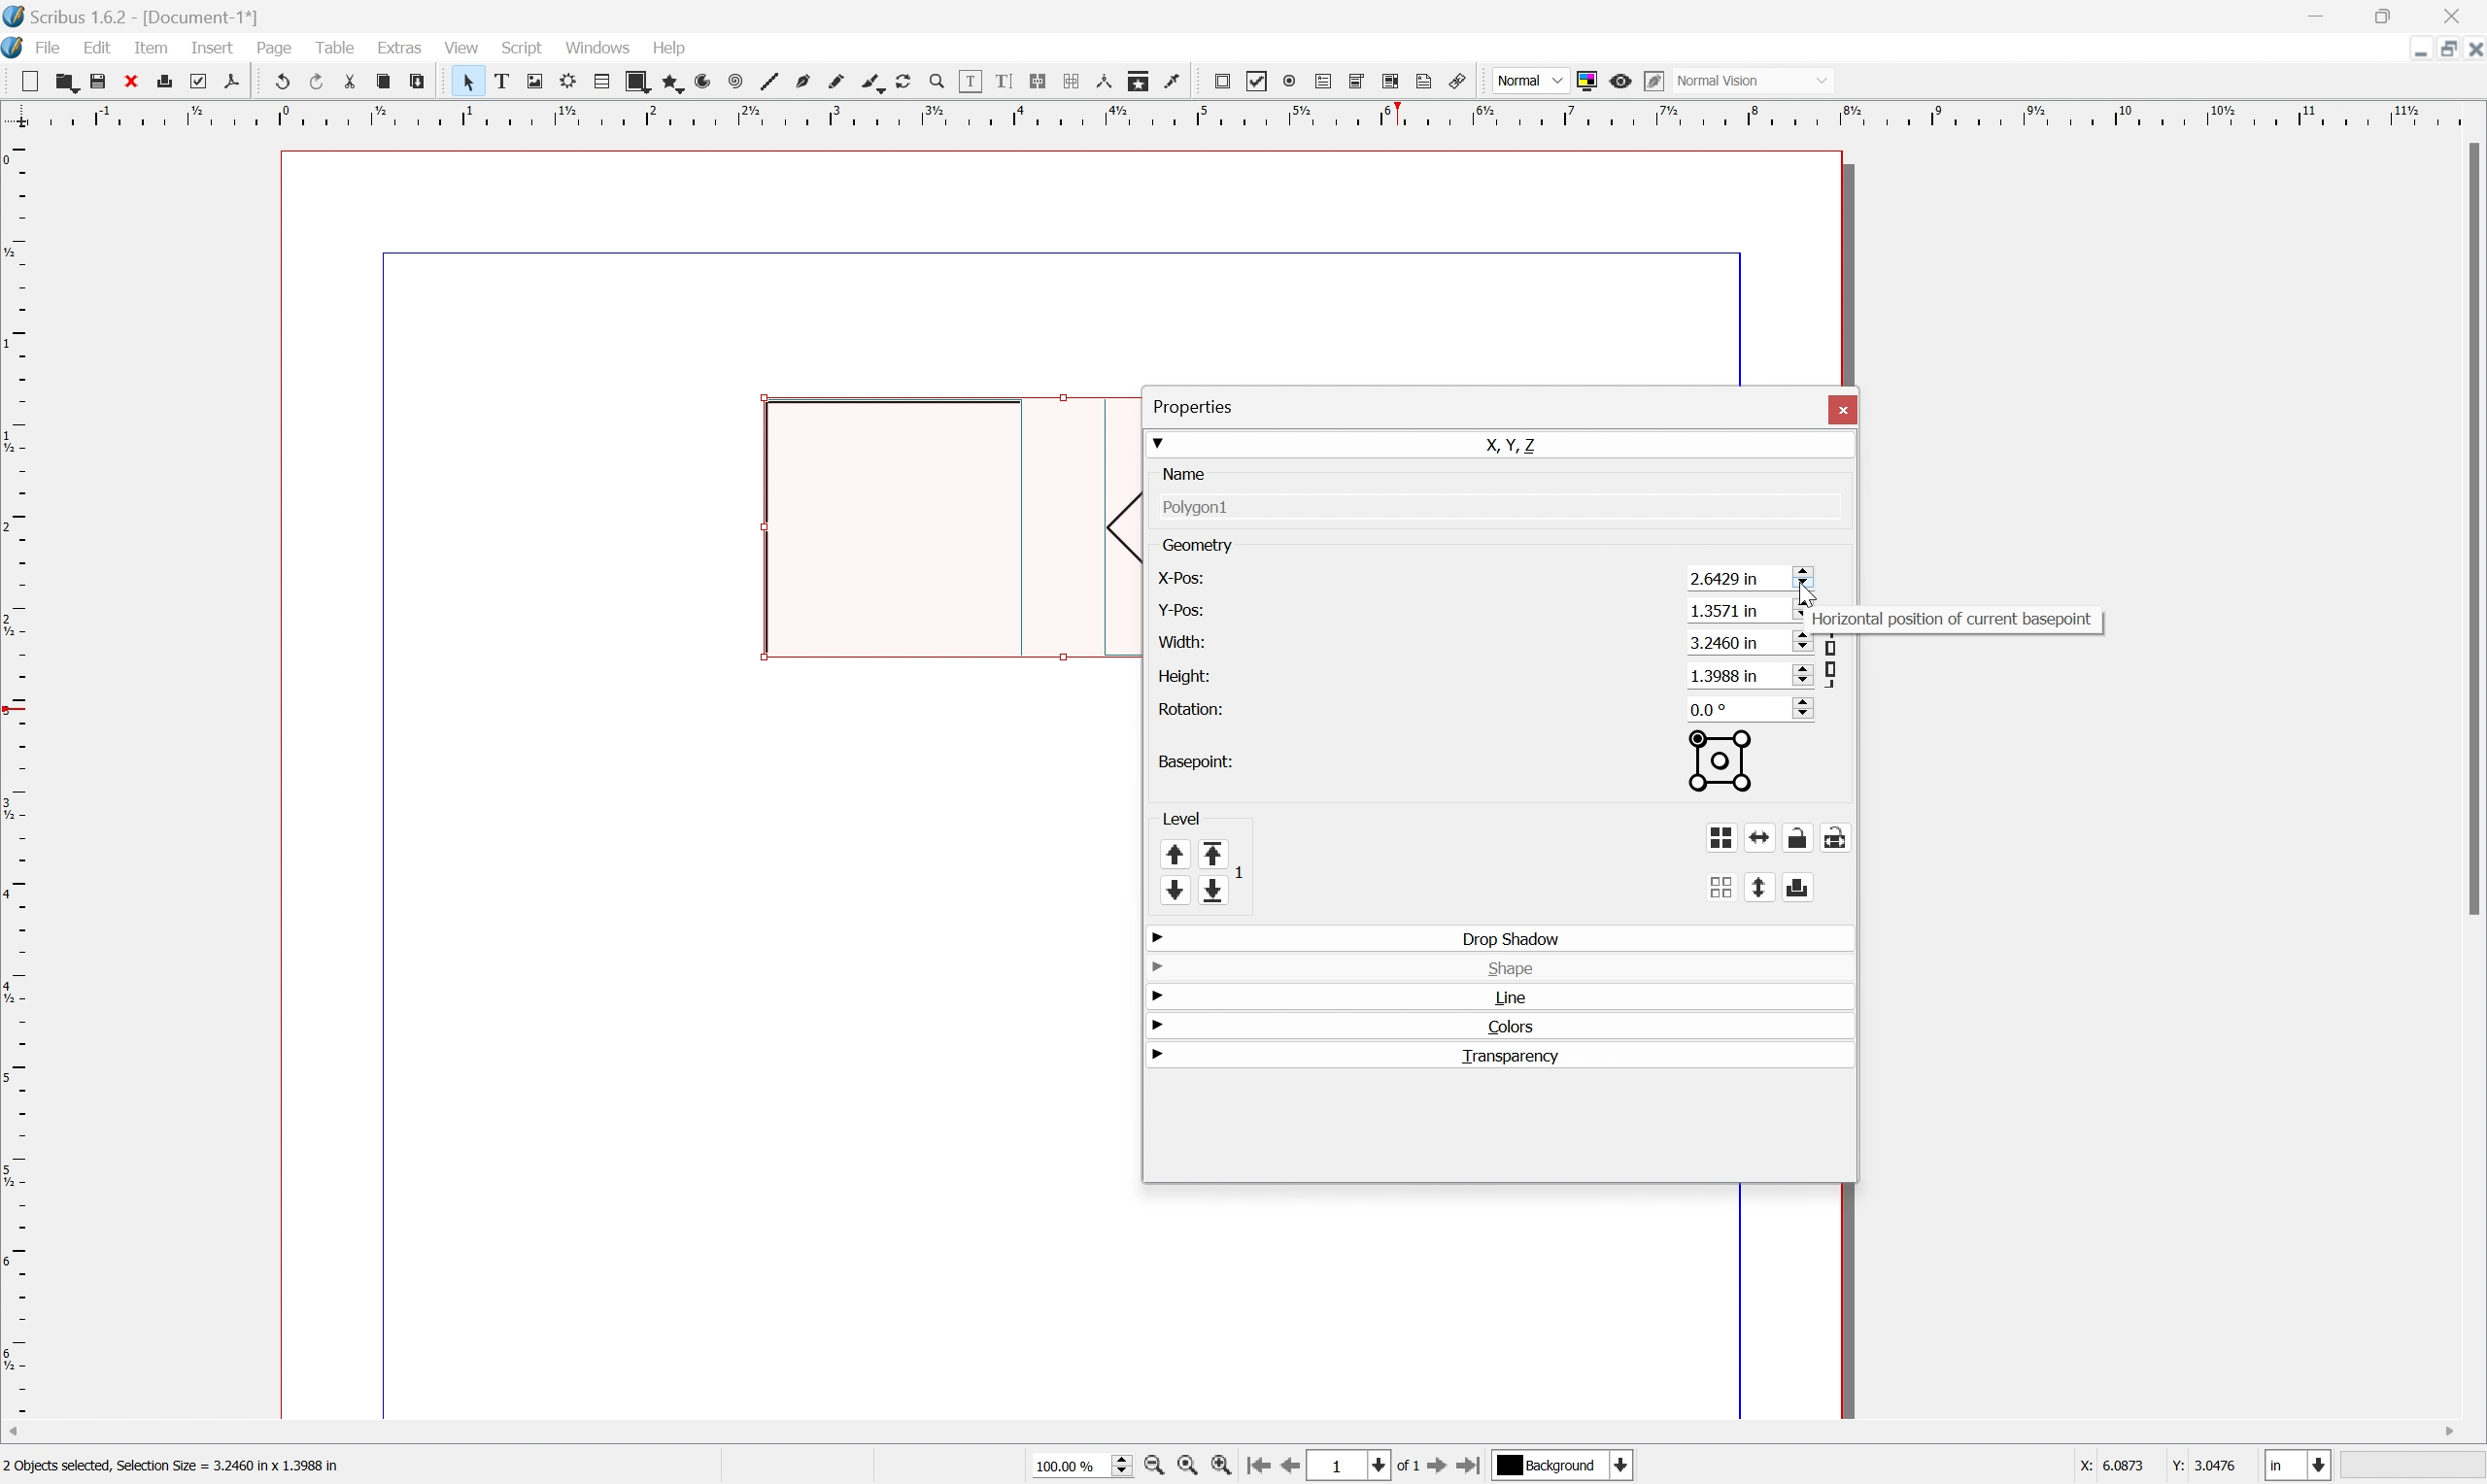 The image size is (2487, 1484). What do you see at coordinates (67, 80) in the screenshot?
I see `open` at bounding box center [67, 80].